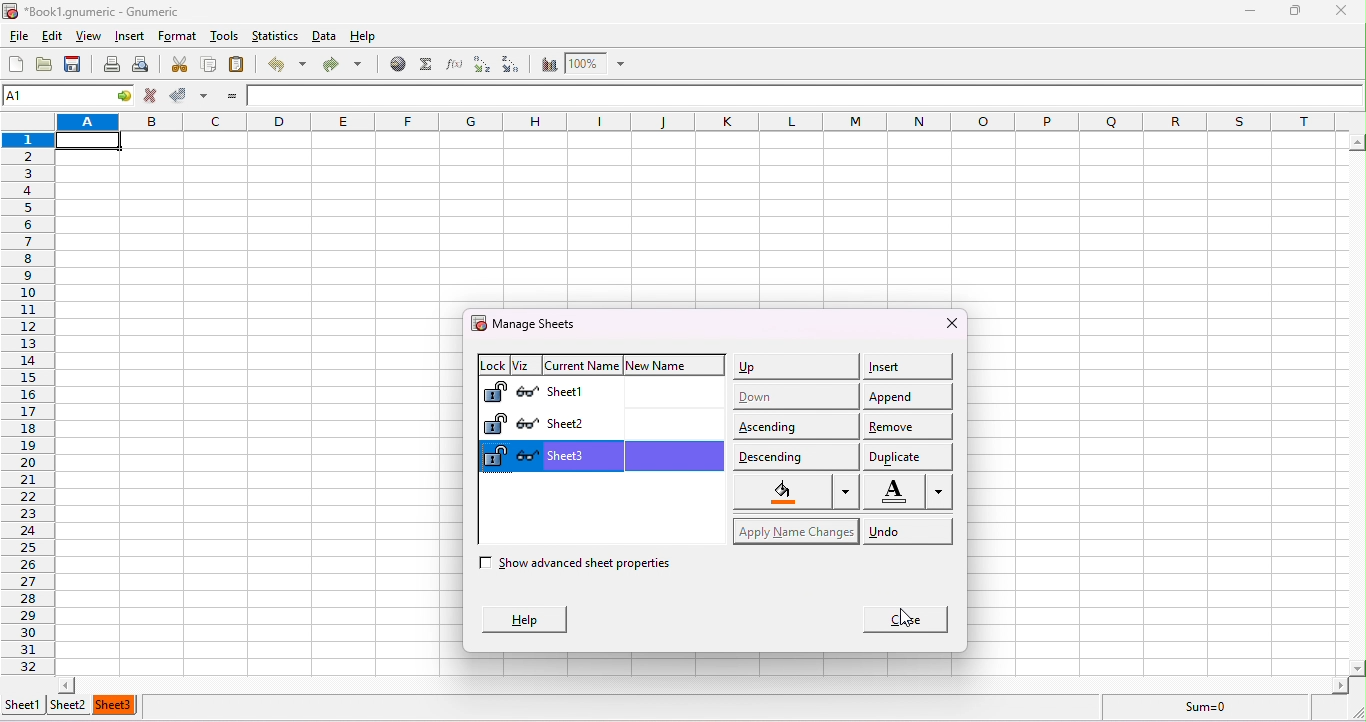 This screenshot has width=1366, height=722. What do you see at coordinates (526, 456) in the screenshot?
I see `Hide sheet 3` at bounding box center [526, 456].